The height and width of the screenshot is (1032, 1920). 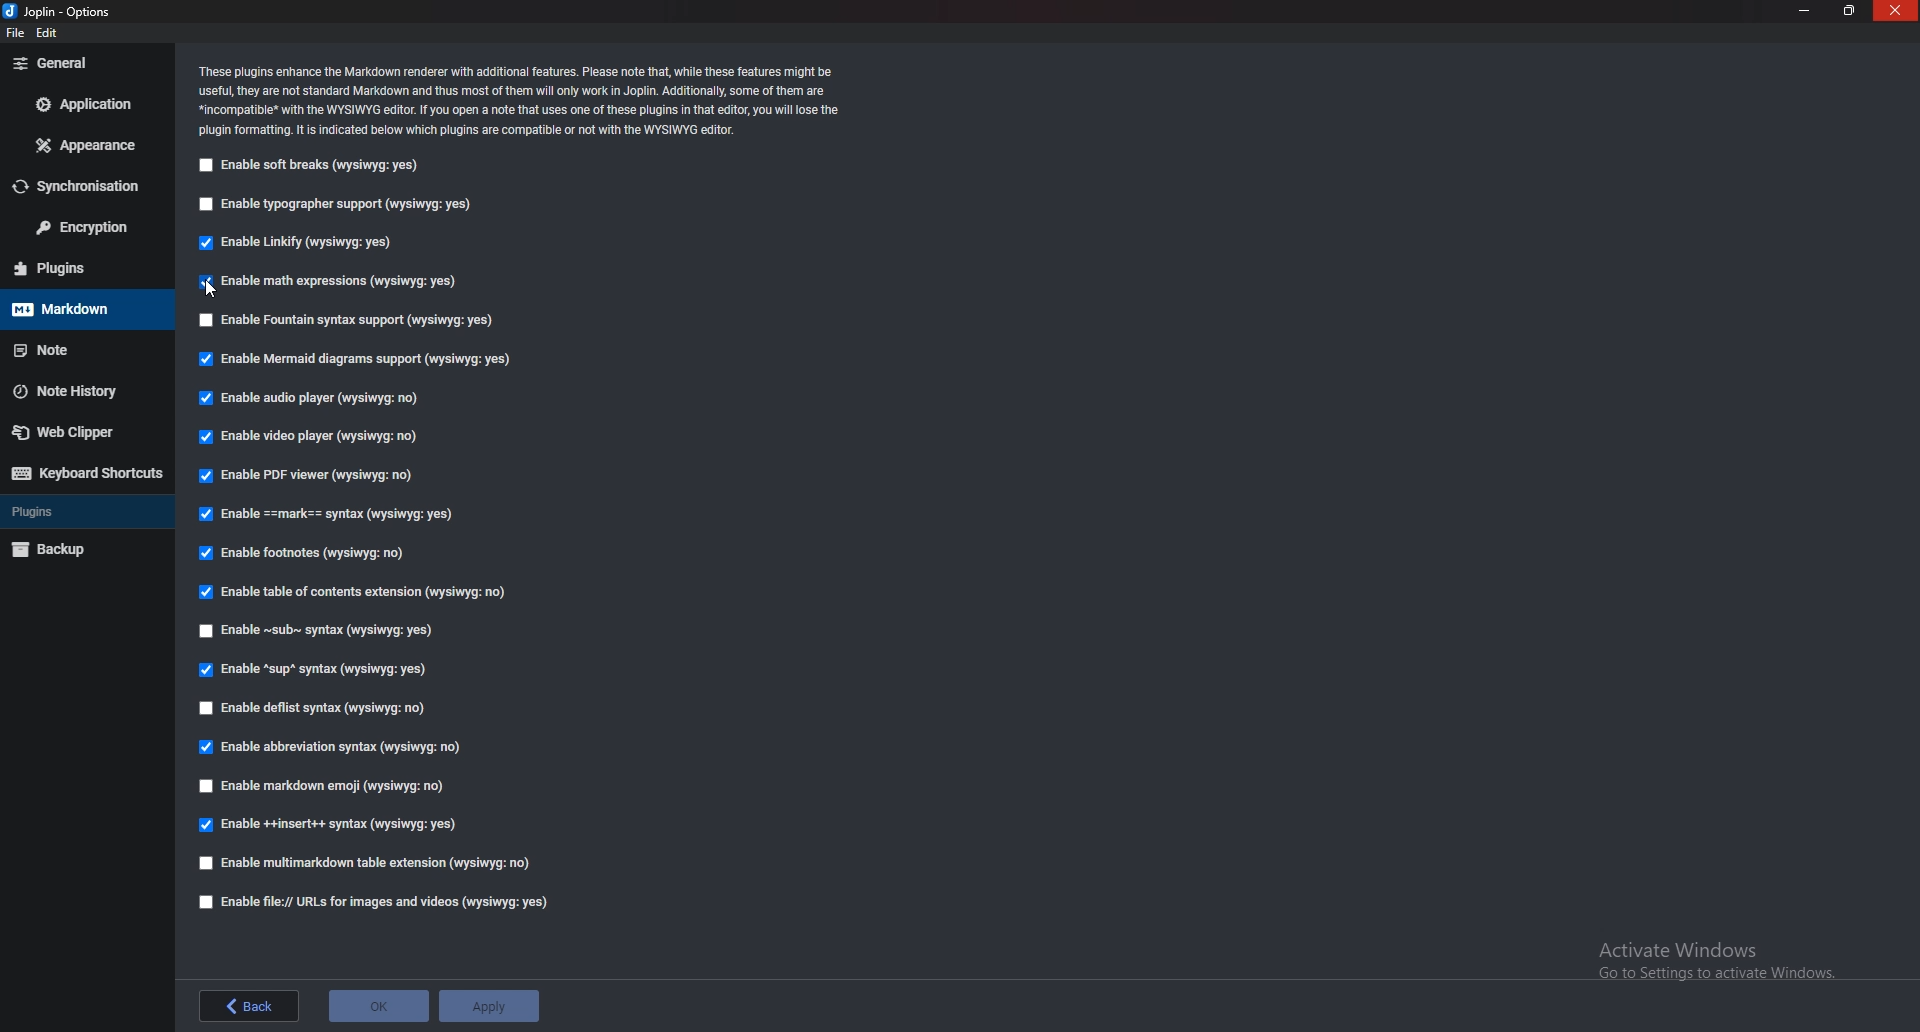 What do you see at coordinates (211, 288) in the screenshot?
I see `cursor` at bounding box center [211, 288].